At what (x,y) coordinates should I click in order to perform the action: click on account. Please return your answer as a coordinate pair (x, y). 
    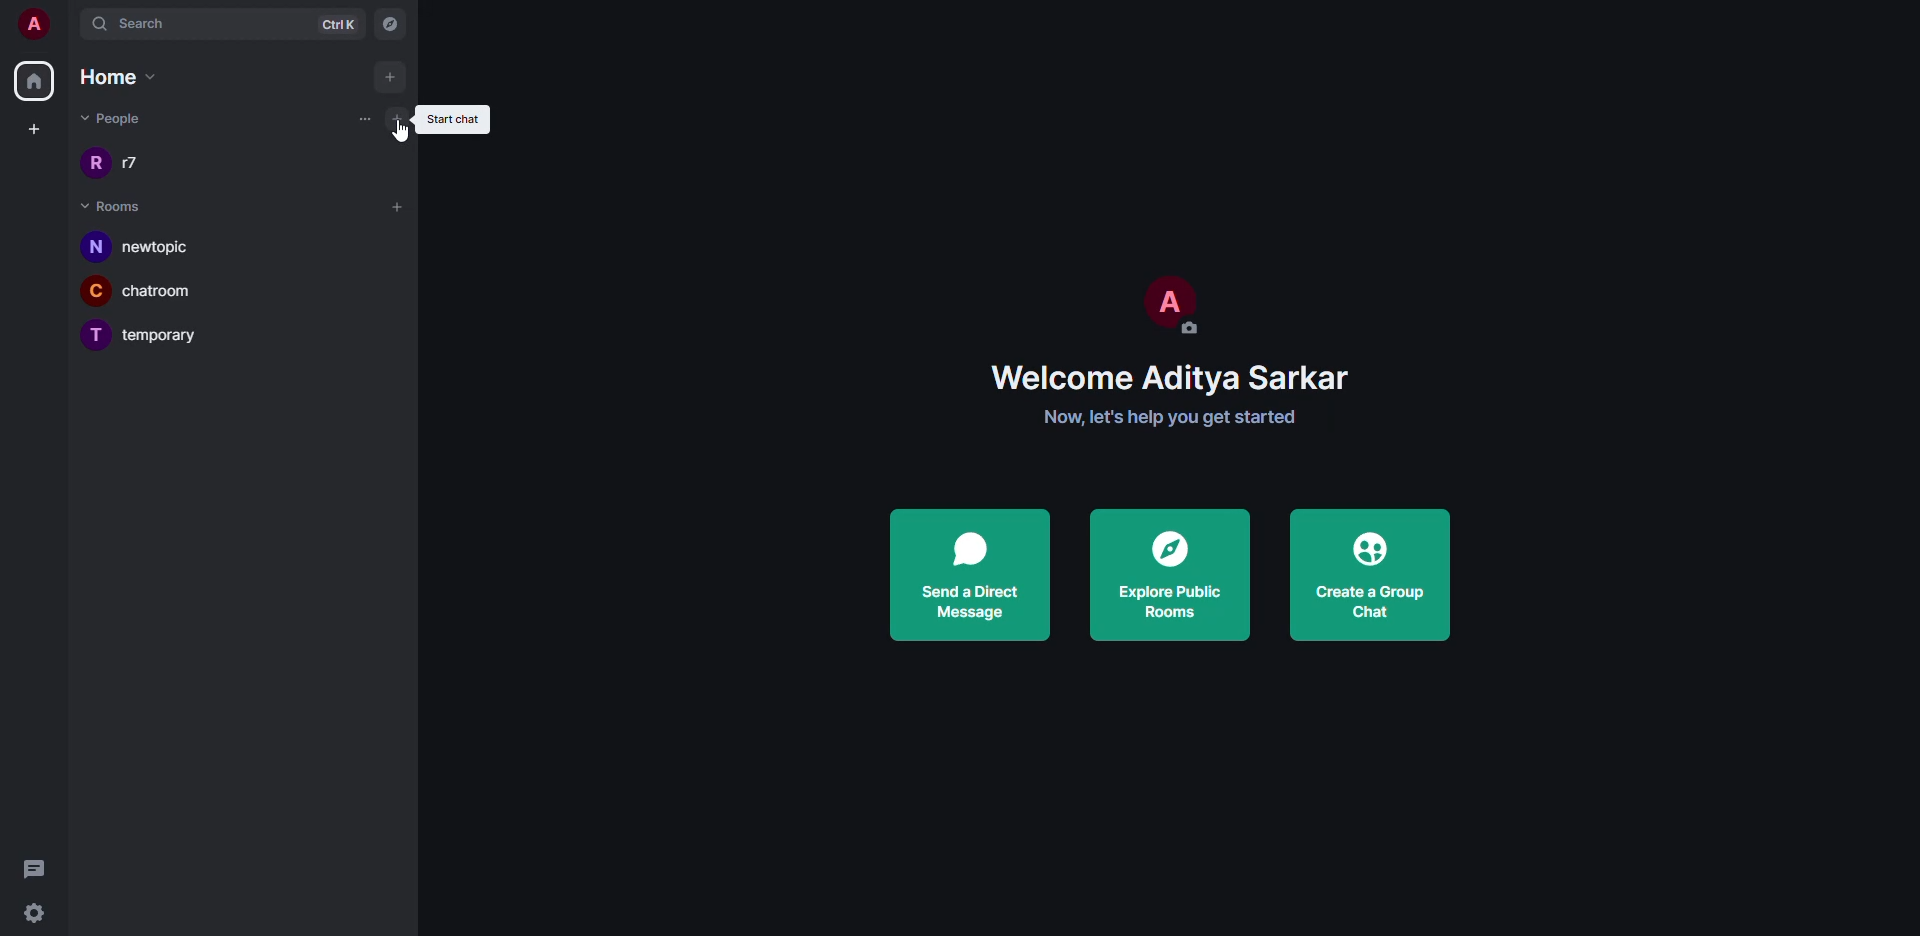
    Looking at the image, I should click on (36, 25).